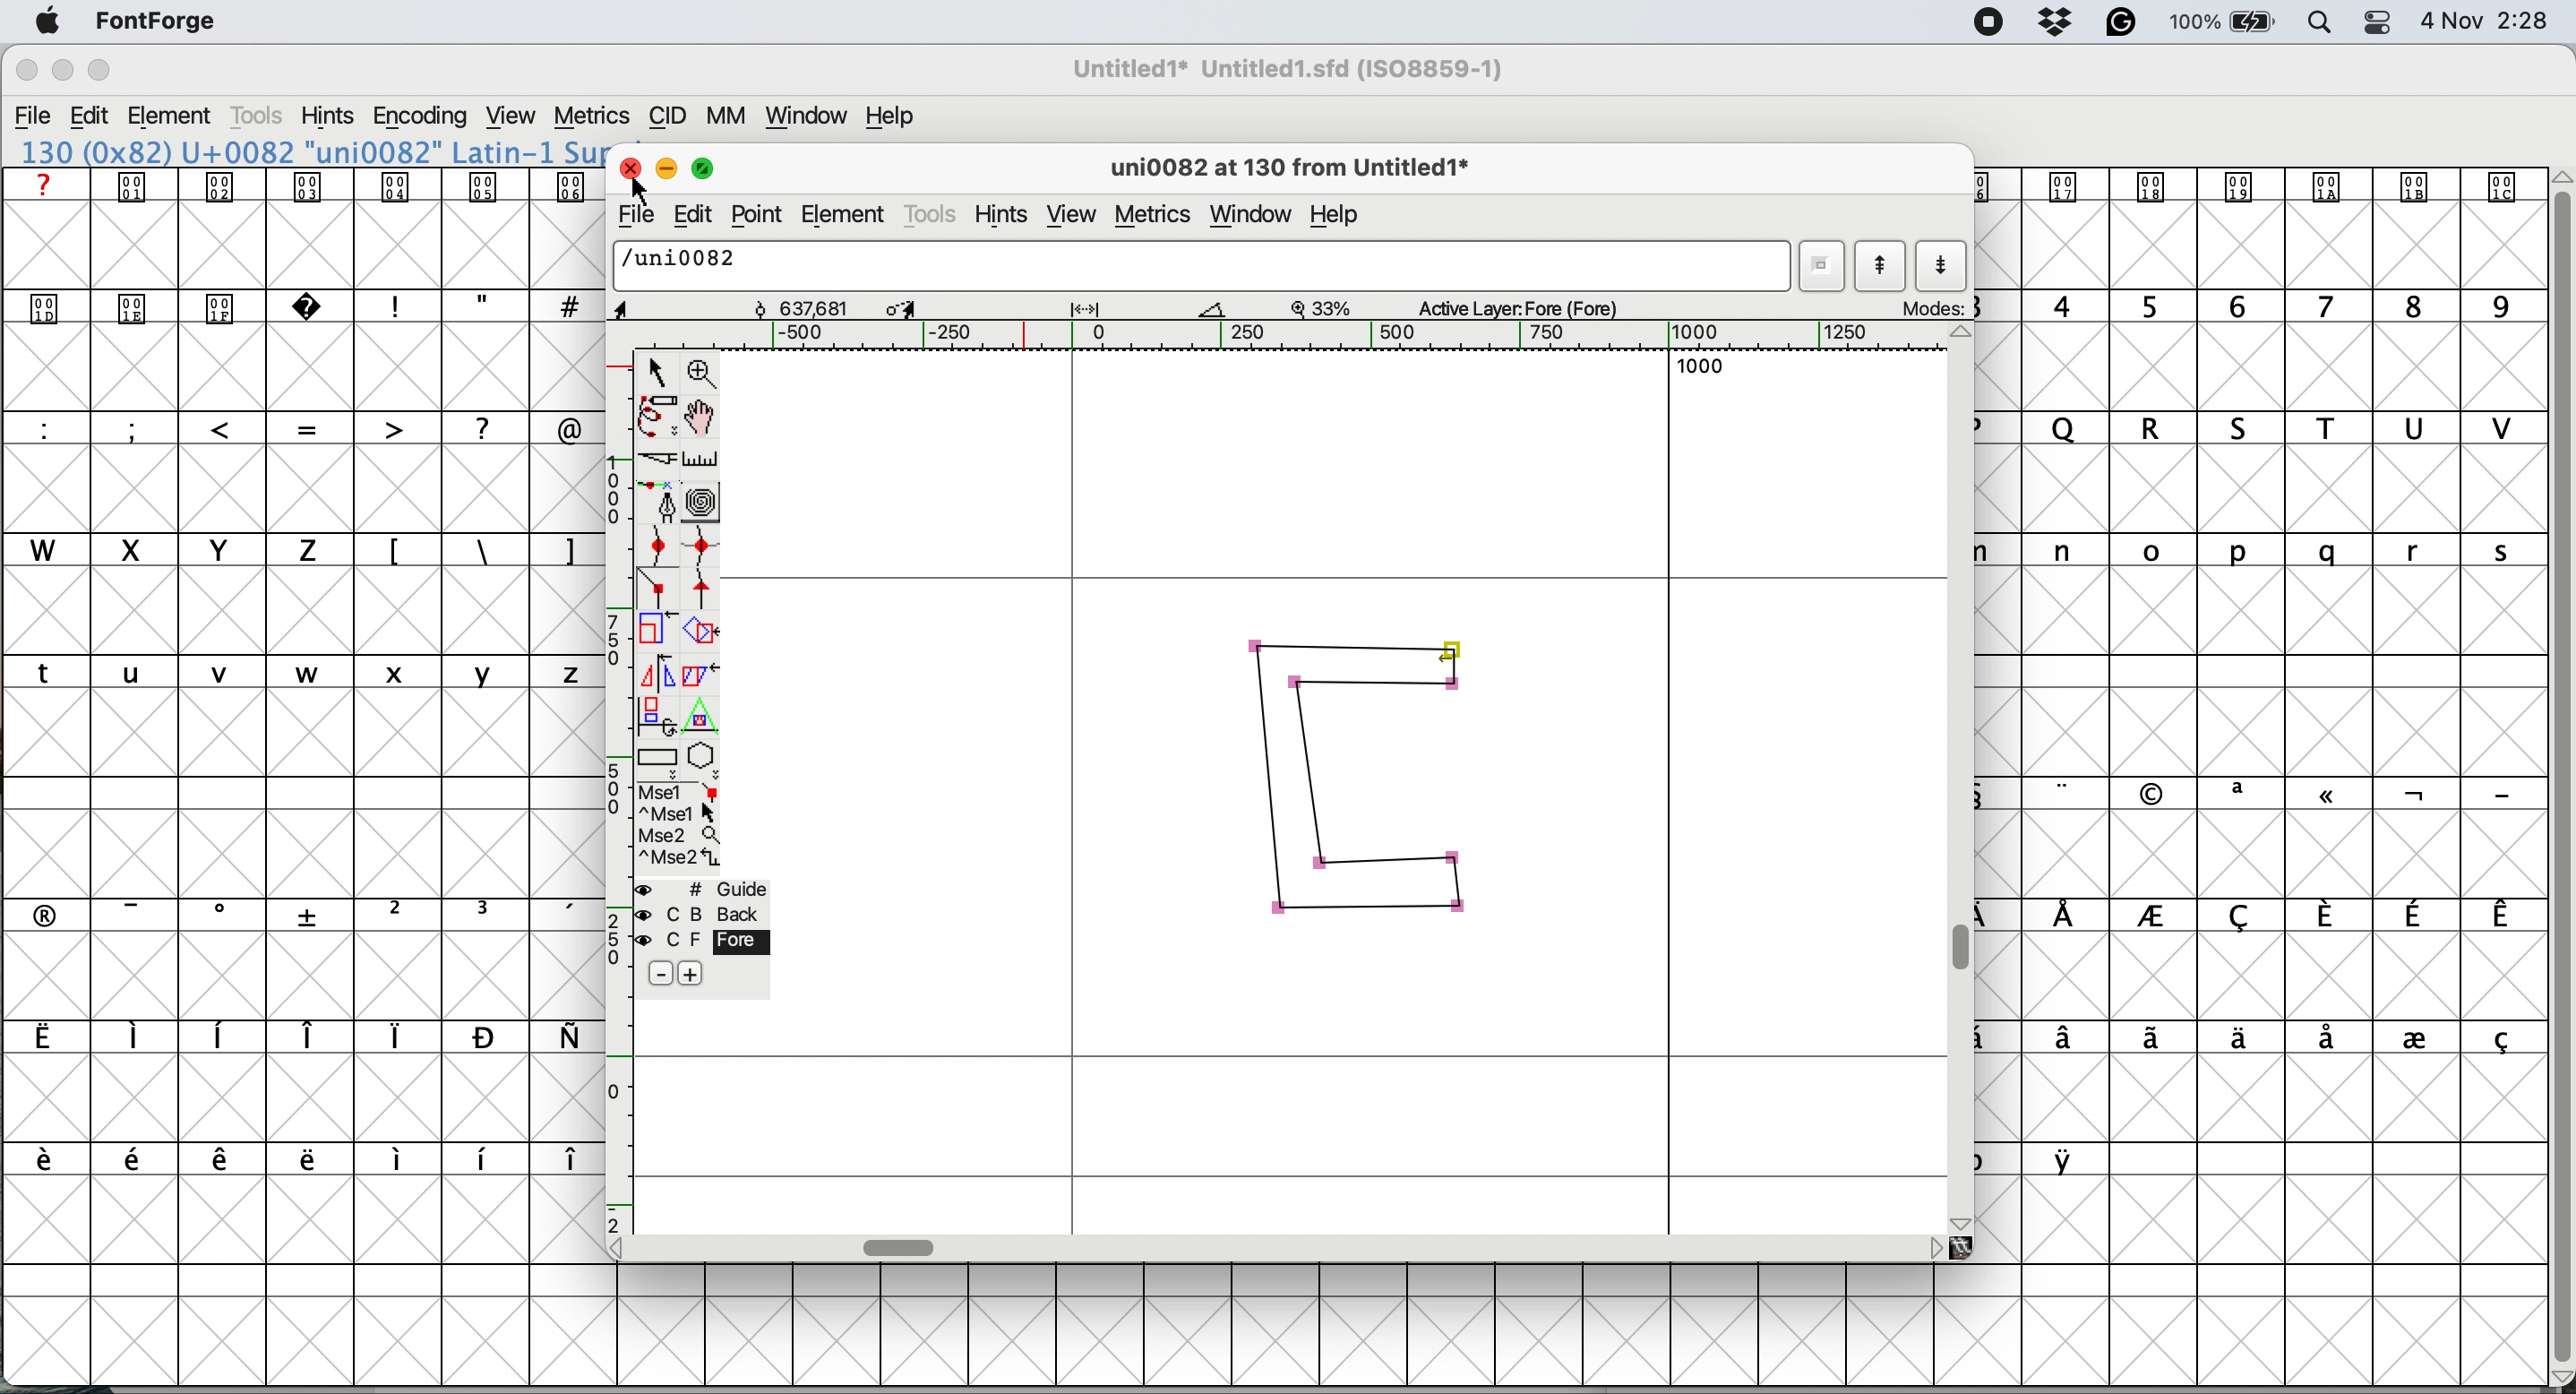 The height and width of the screenshot is (1394, 2576). Describe the element at coordinates (307, 152) in the screenshot. I see `font name` at that location.